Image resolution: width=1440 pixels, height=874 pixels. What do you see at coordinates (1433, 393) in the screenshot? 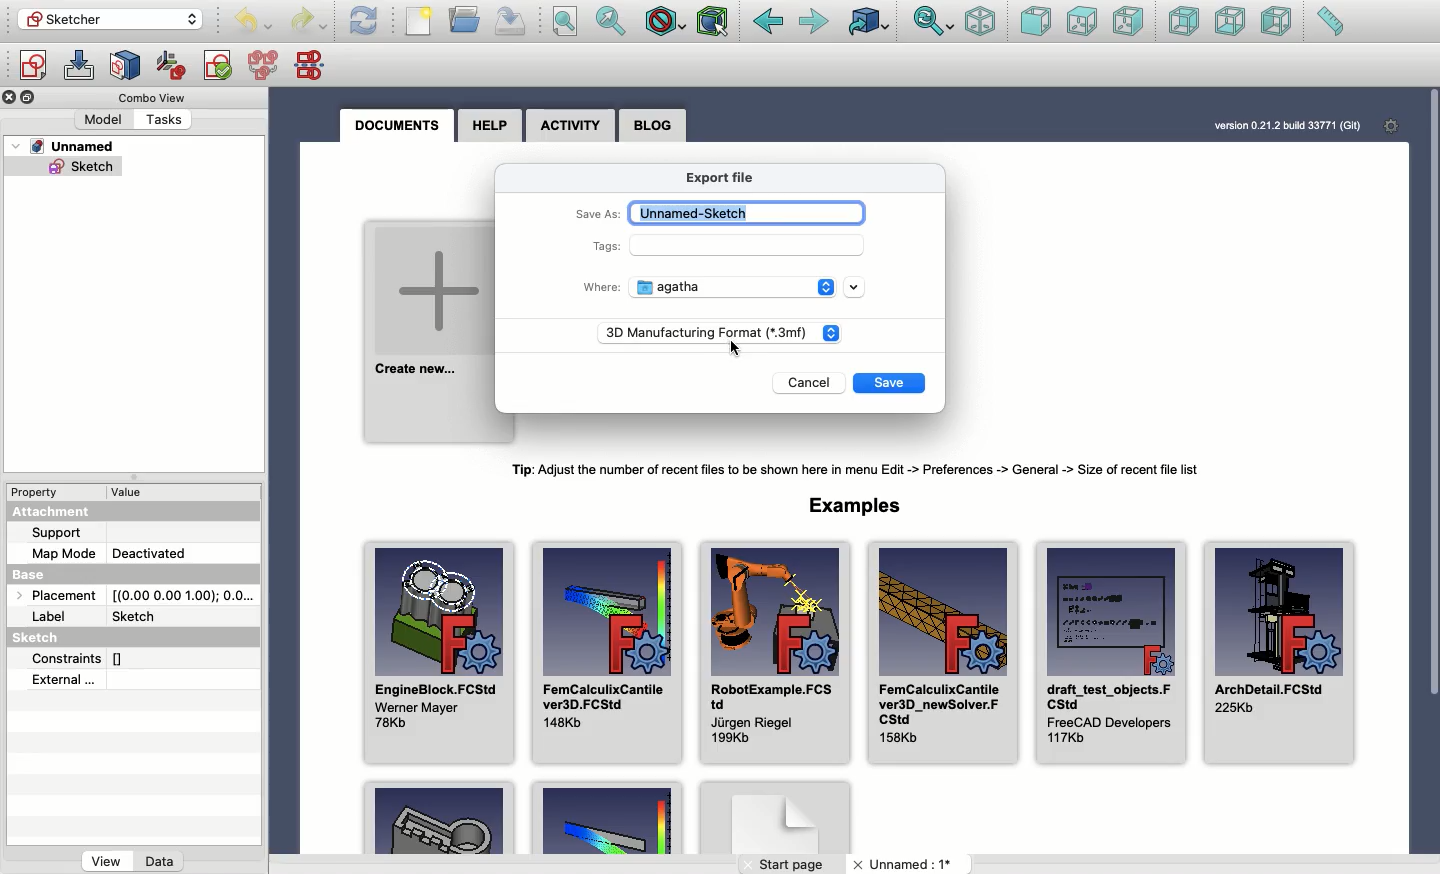
I see `Scroll` at bounding box center [1433, 393].